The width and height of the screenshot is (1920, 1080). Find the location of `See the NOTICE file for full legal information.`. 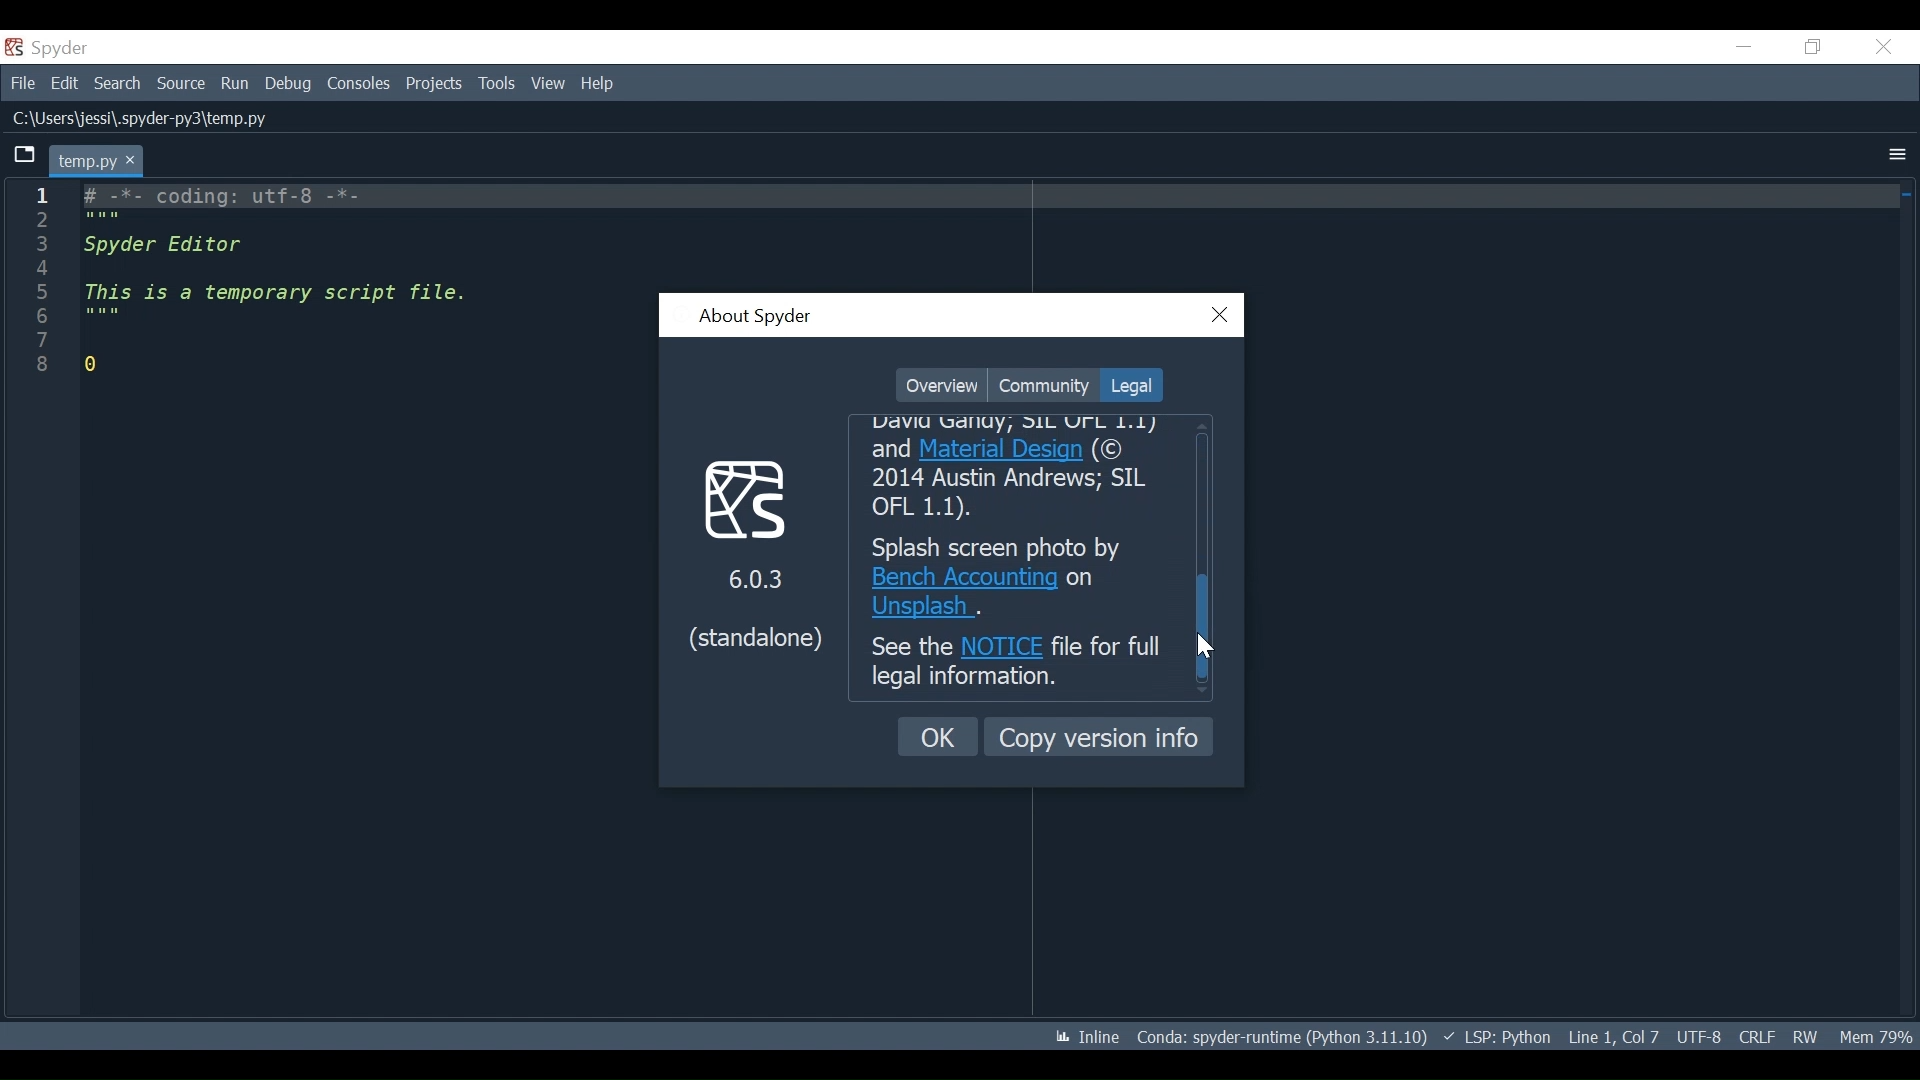

See the NOTICE file for full legal information. is located at coordinates (1017, 665).